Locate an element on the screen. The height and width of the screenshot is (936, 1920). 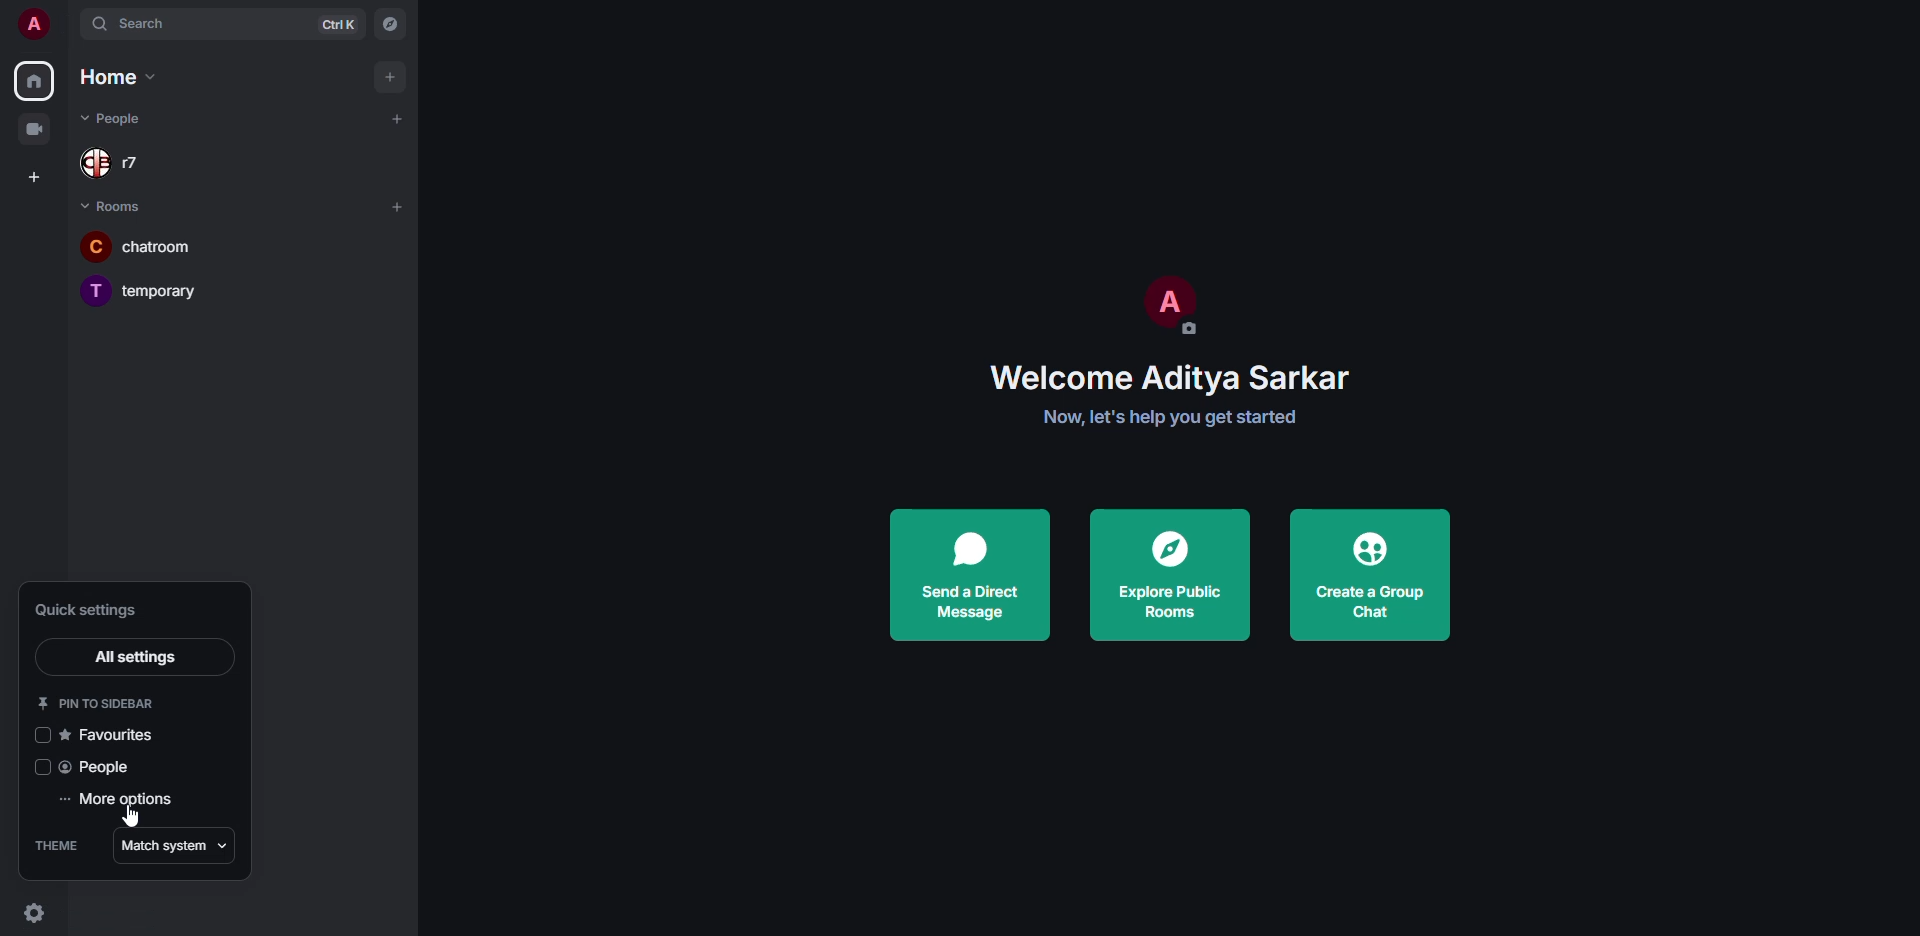
add is located at coordinates (391, 76).